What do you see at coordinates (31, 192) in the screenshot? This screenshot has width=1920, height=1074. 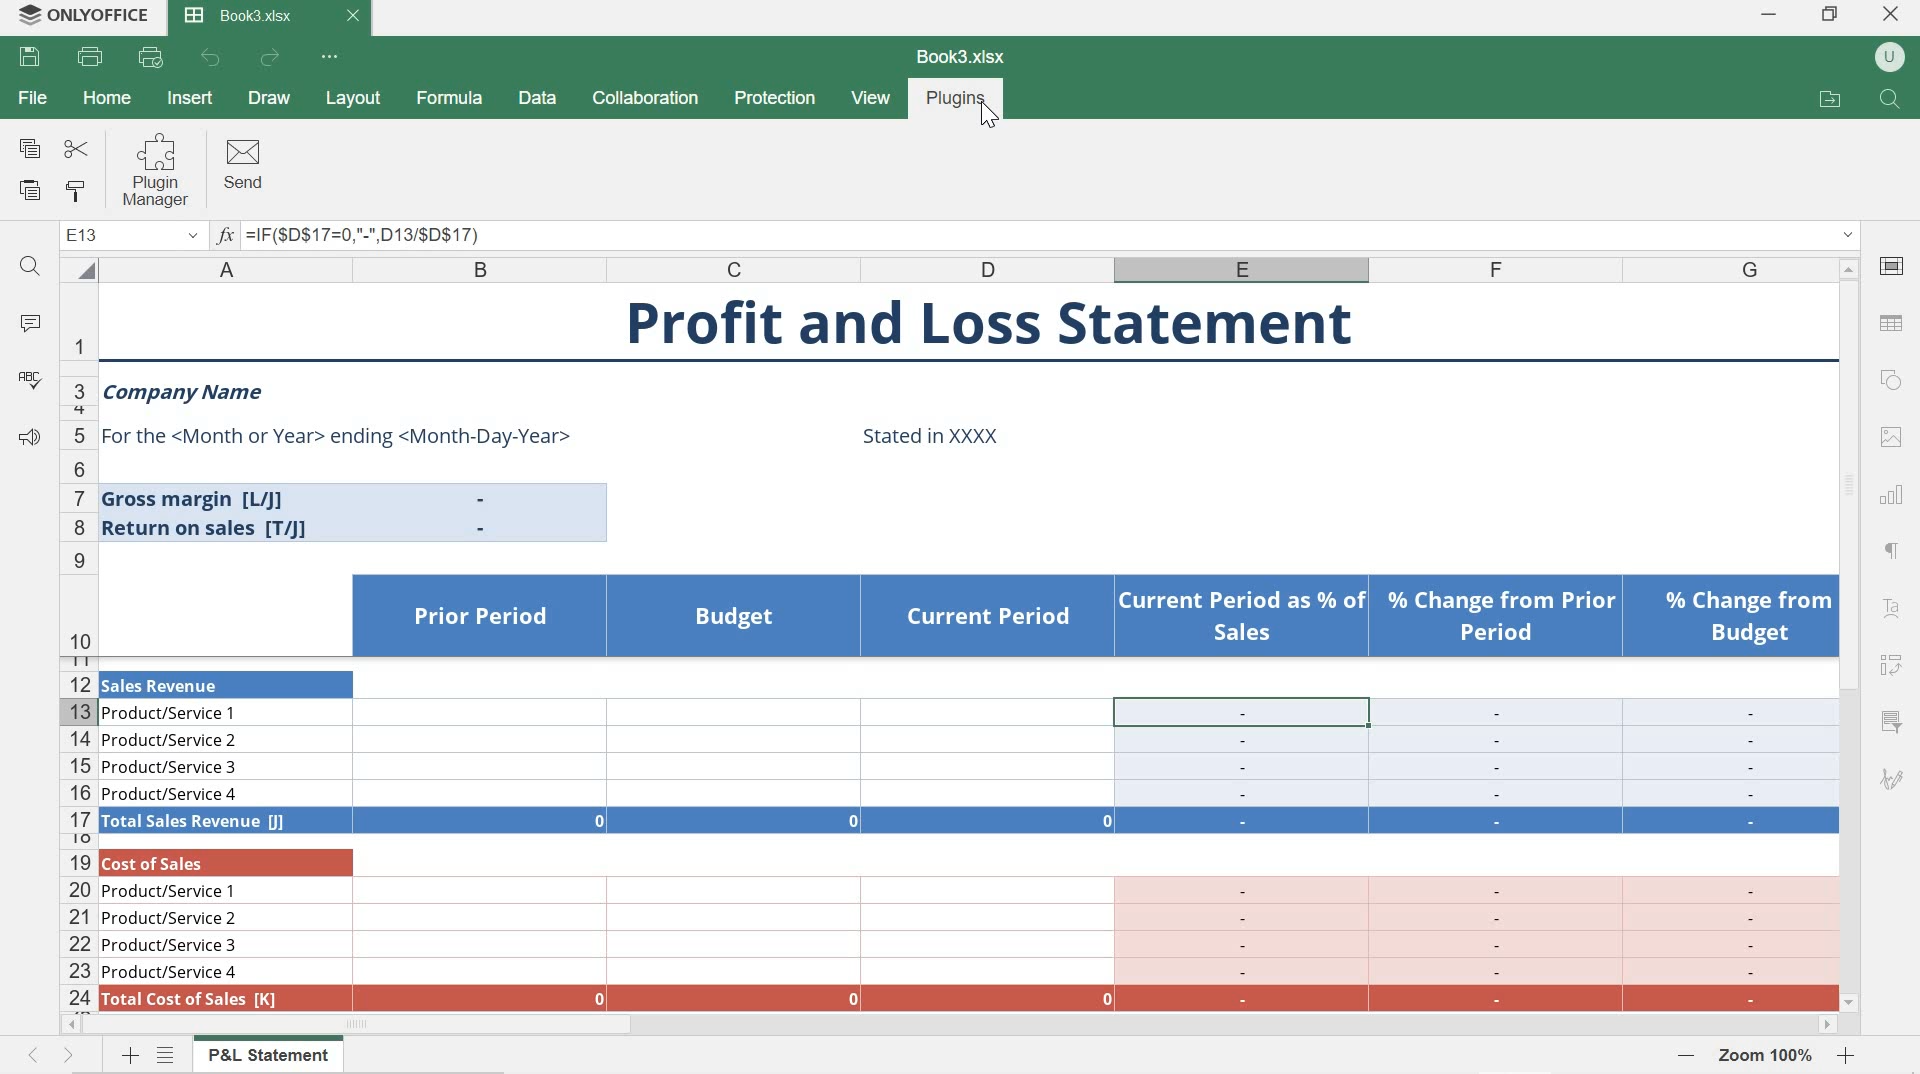 I see `paste` at bounding box center [31, 192].